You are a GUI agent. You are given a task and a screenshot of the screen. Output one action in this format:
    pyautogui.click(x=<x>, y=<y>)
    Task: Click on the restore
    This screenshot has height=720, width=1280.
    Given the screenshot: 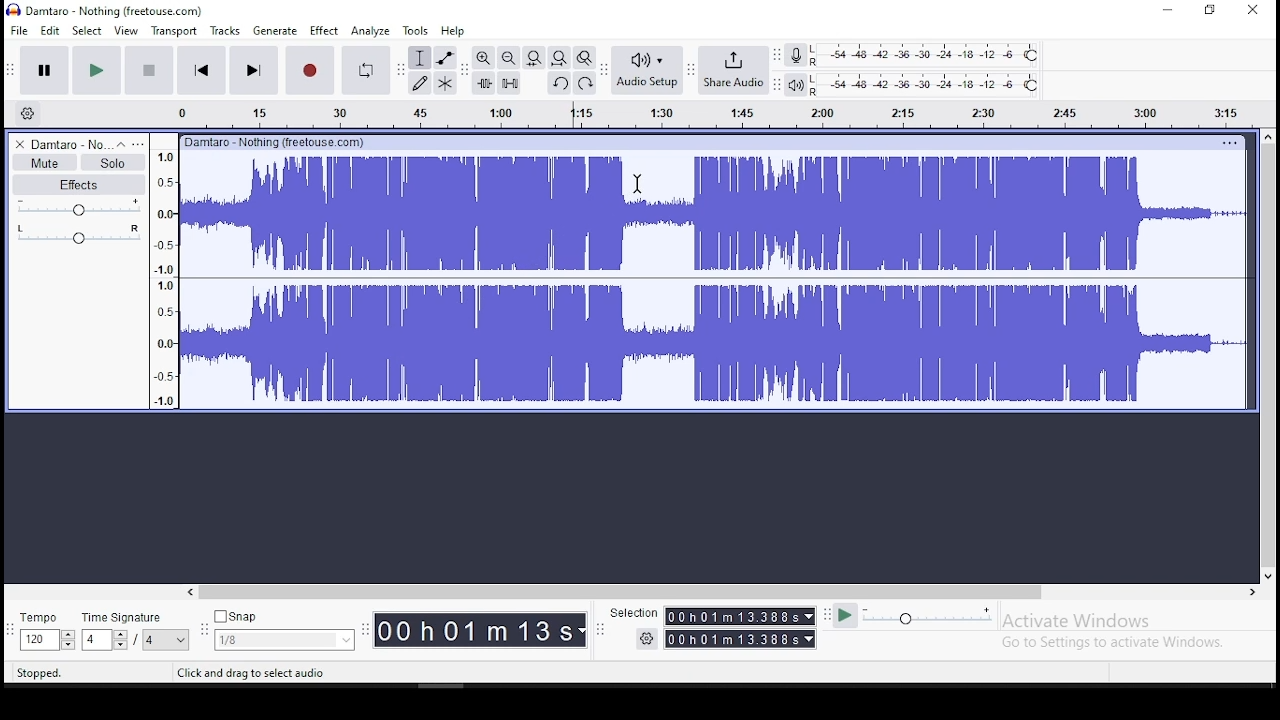 What is the action you would take?
    pyautogui.click(x=1210, y=11)
    